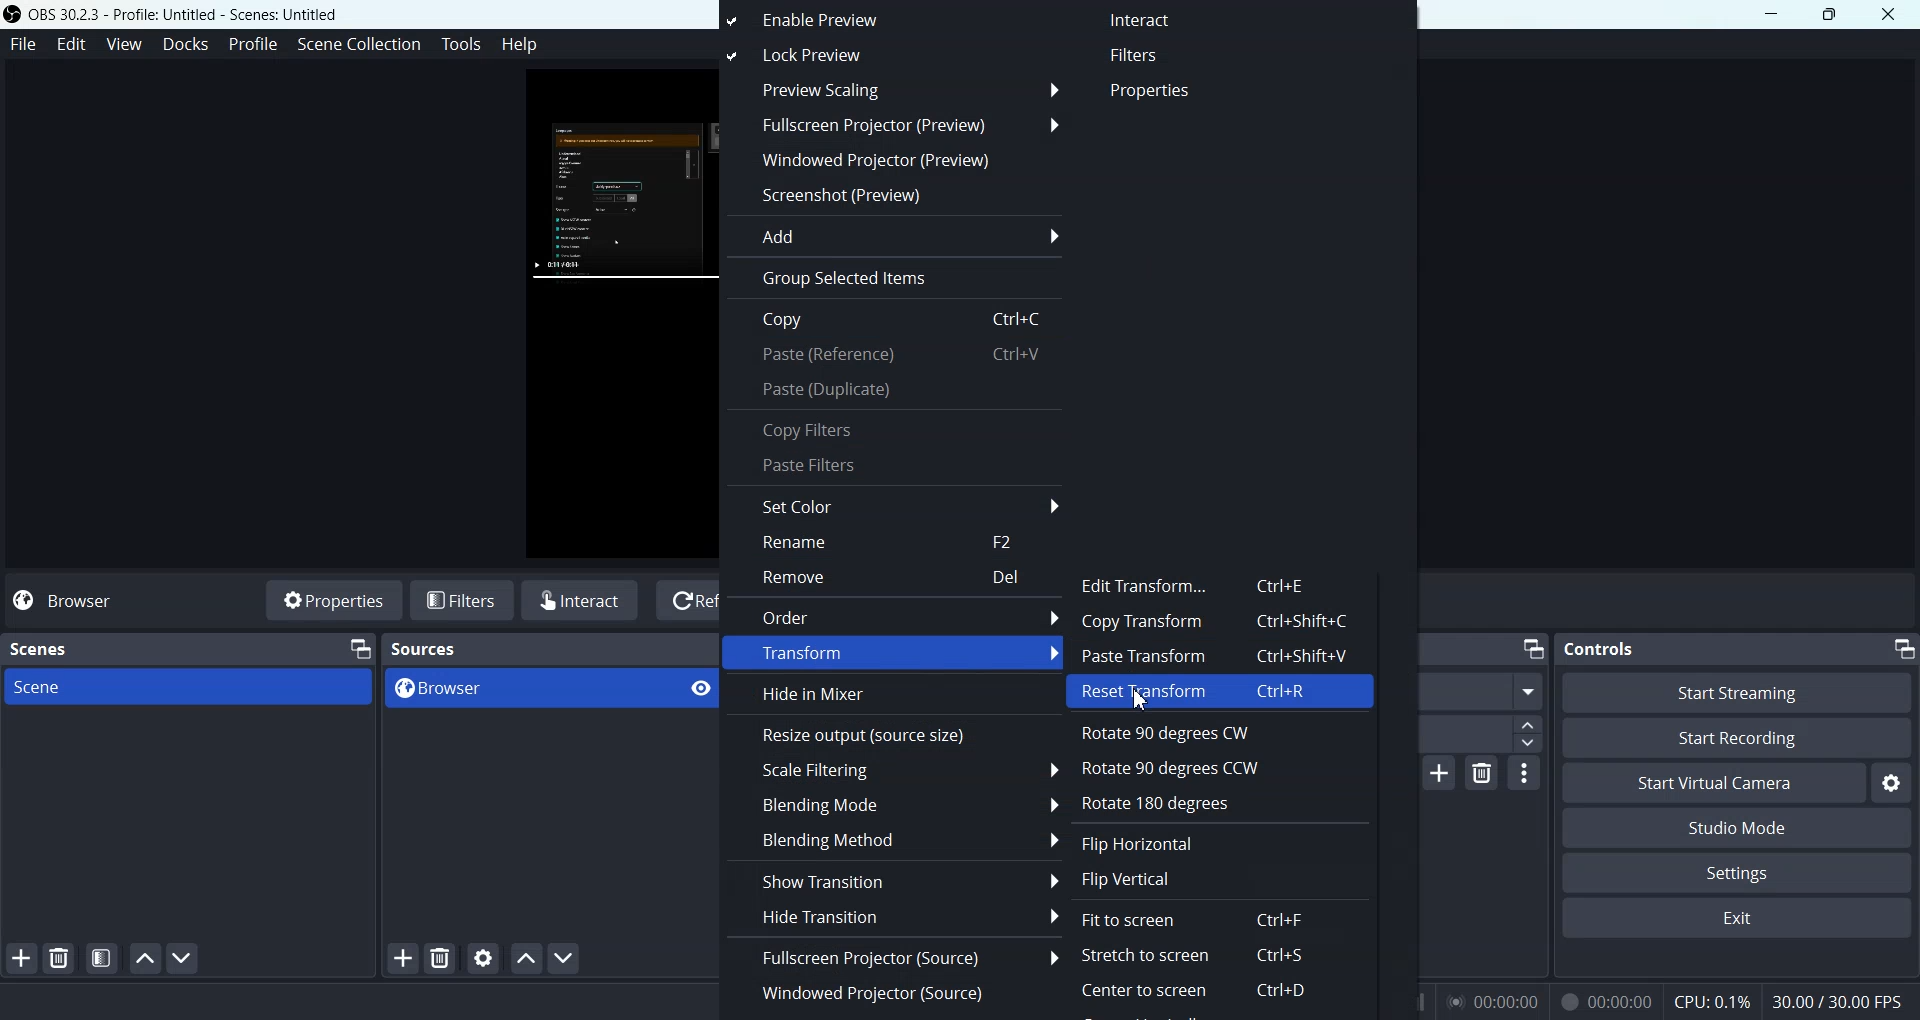 The width and height of the screenshot is (1920, 1020). Describe the element at coordinates (1771, 14) in the screenshot. I see `Minimize` at that location.